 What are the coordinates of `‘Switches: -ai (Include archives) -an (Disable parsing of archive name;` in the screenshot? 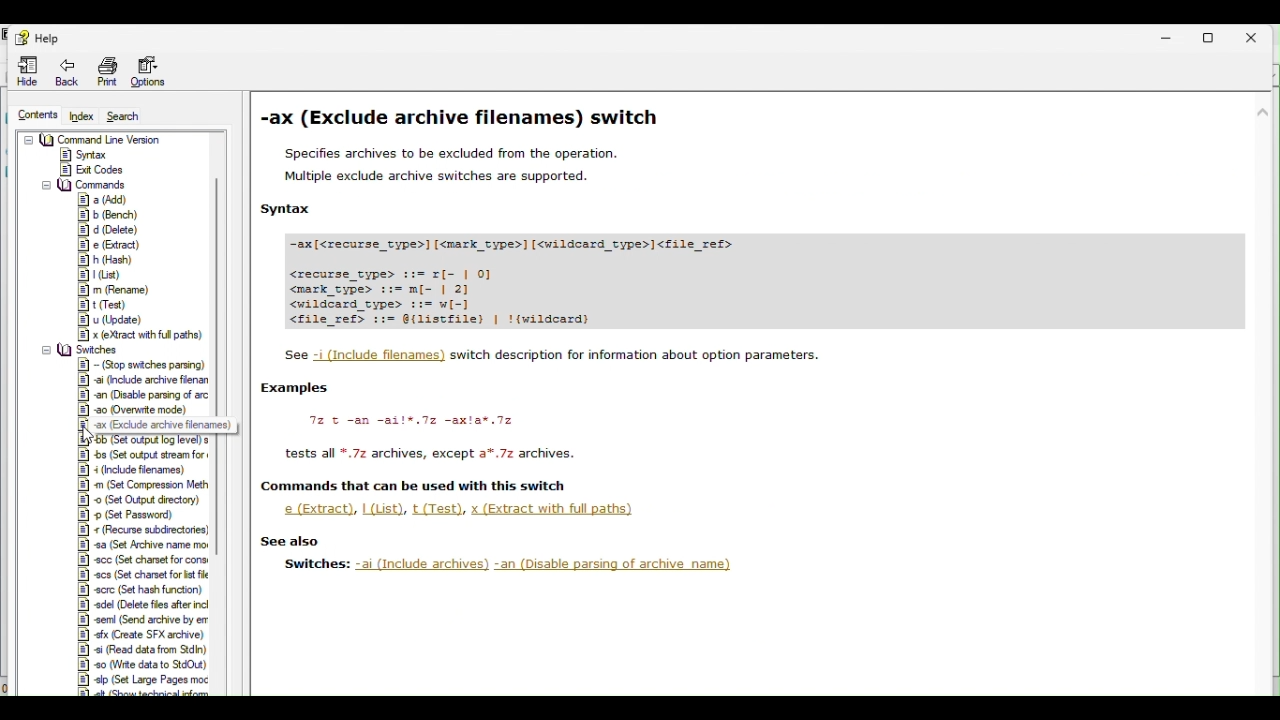 It's located at (551, 565).